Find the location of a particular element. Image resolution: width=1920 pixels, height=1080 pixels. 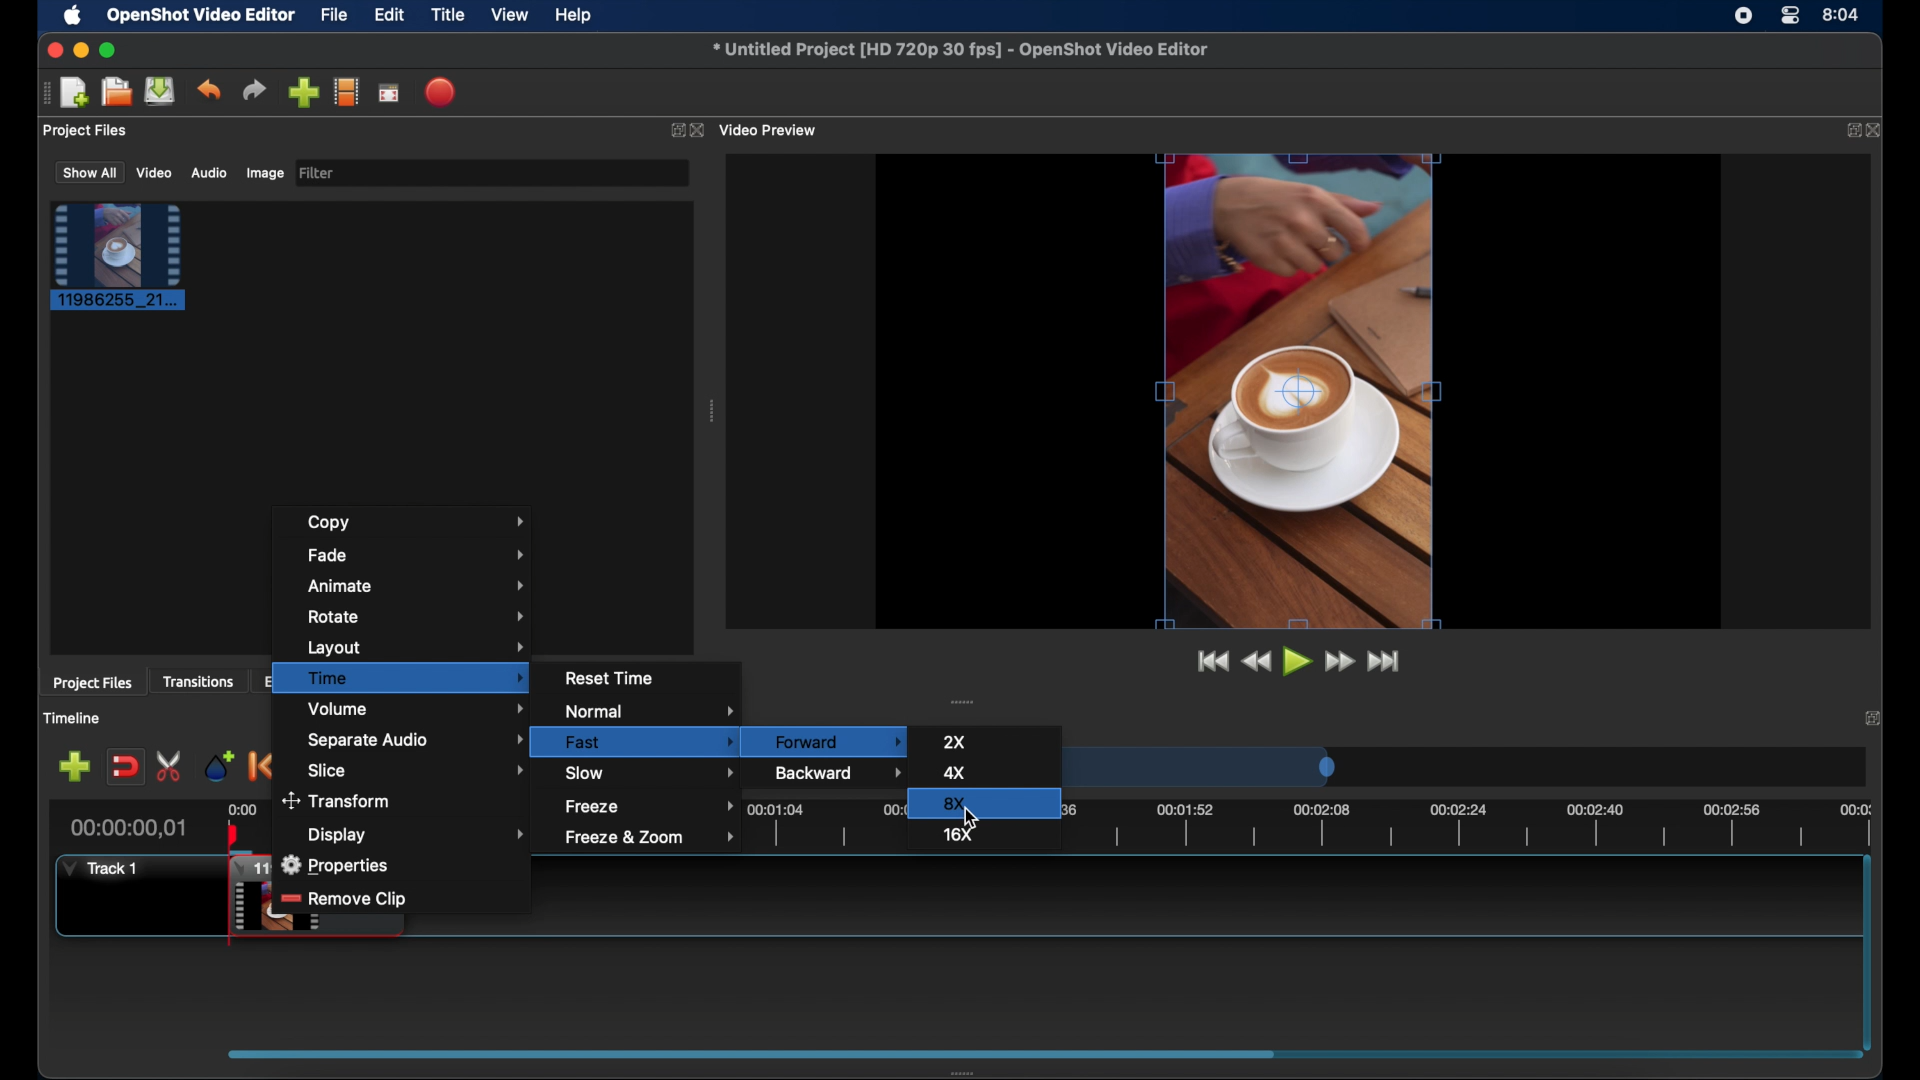

add track is located at coordinates (74, 766).